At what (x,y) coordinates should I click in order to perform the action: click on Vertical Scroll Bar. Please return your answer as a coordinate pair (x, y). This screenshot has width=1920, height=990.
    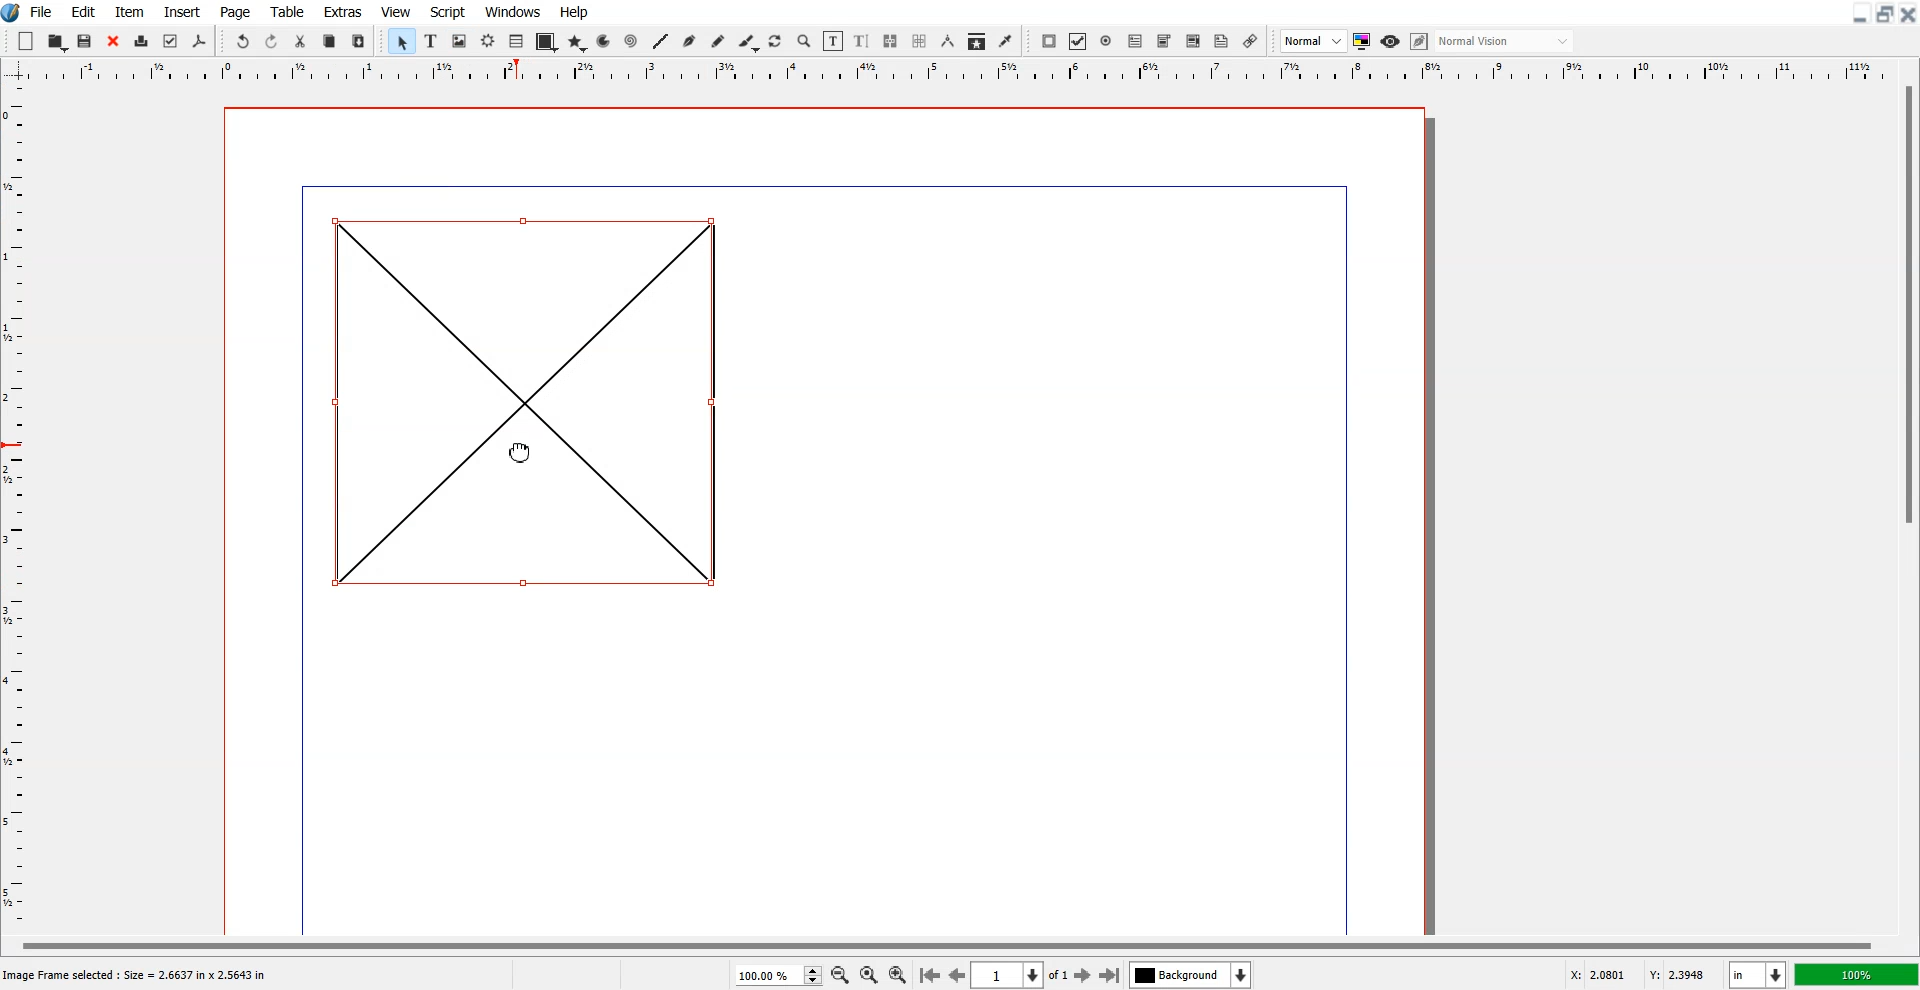
    Looking at the image, I should click on (1906, 506).